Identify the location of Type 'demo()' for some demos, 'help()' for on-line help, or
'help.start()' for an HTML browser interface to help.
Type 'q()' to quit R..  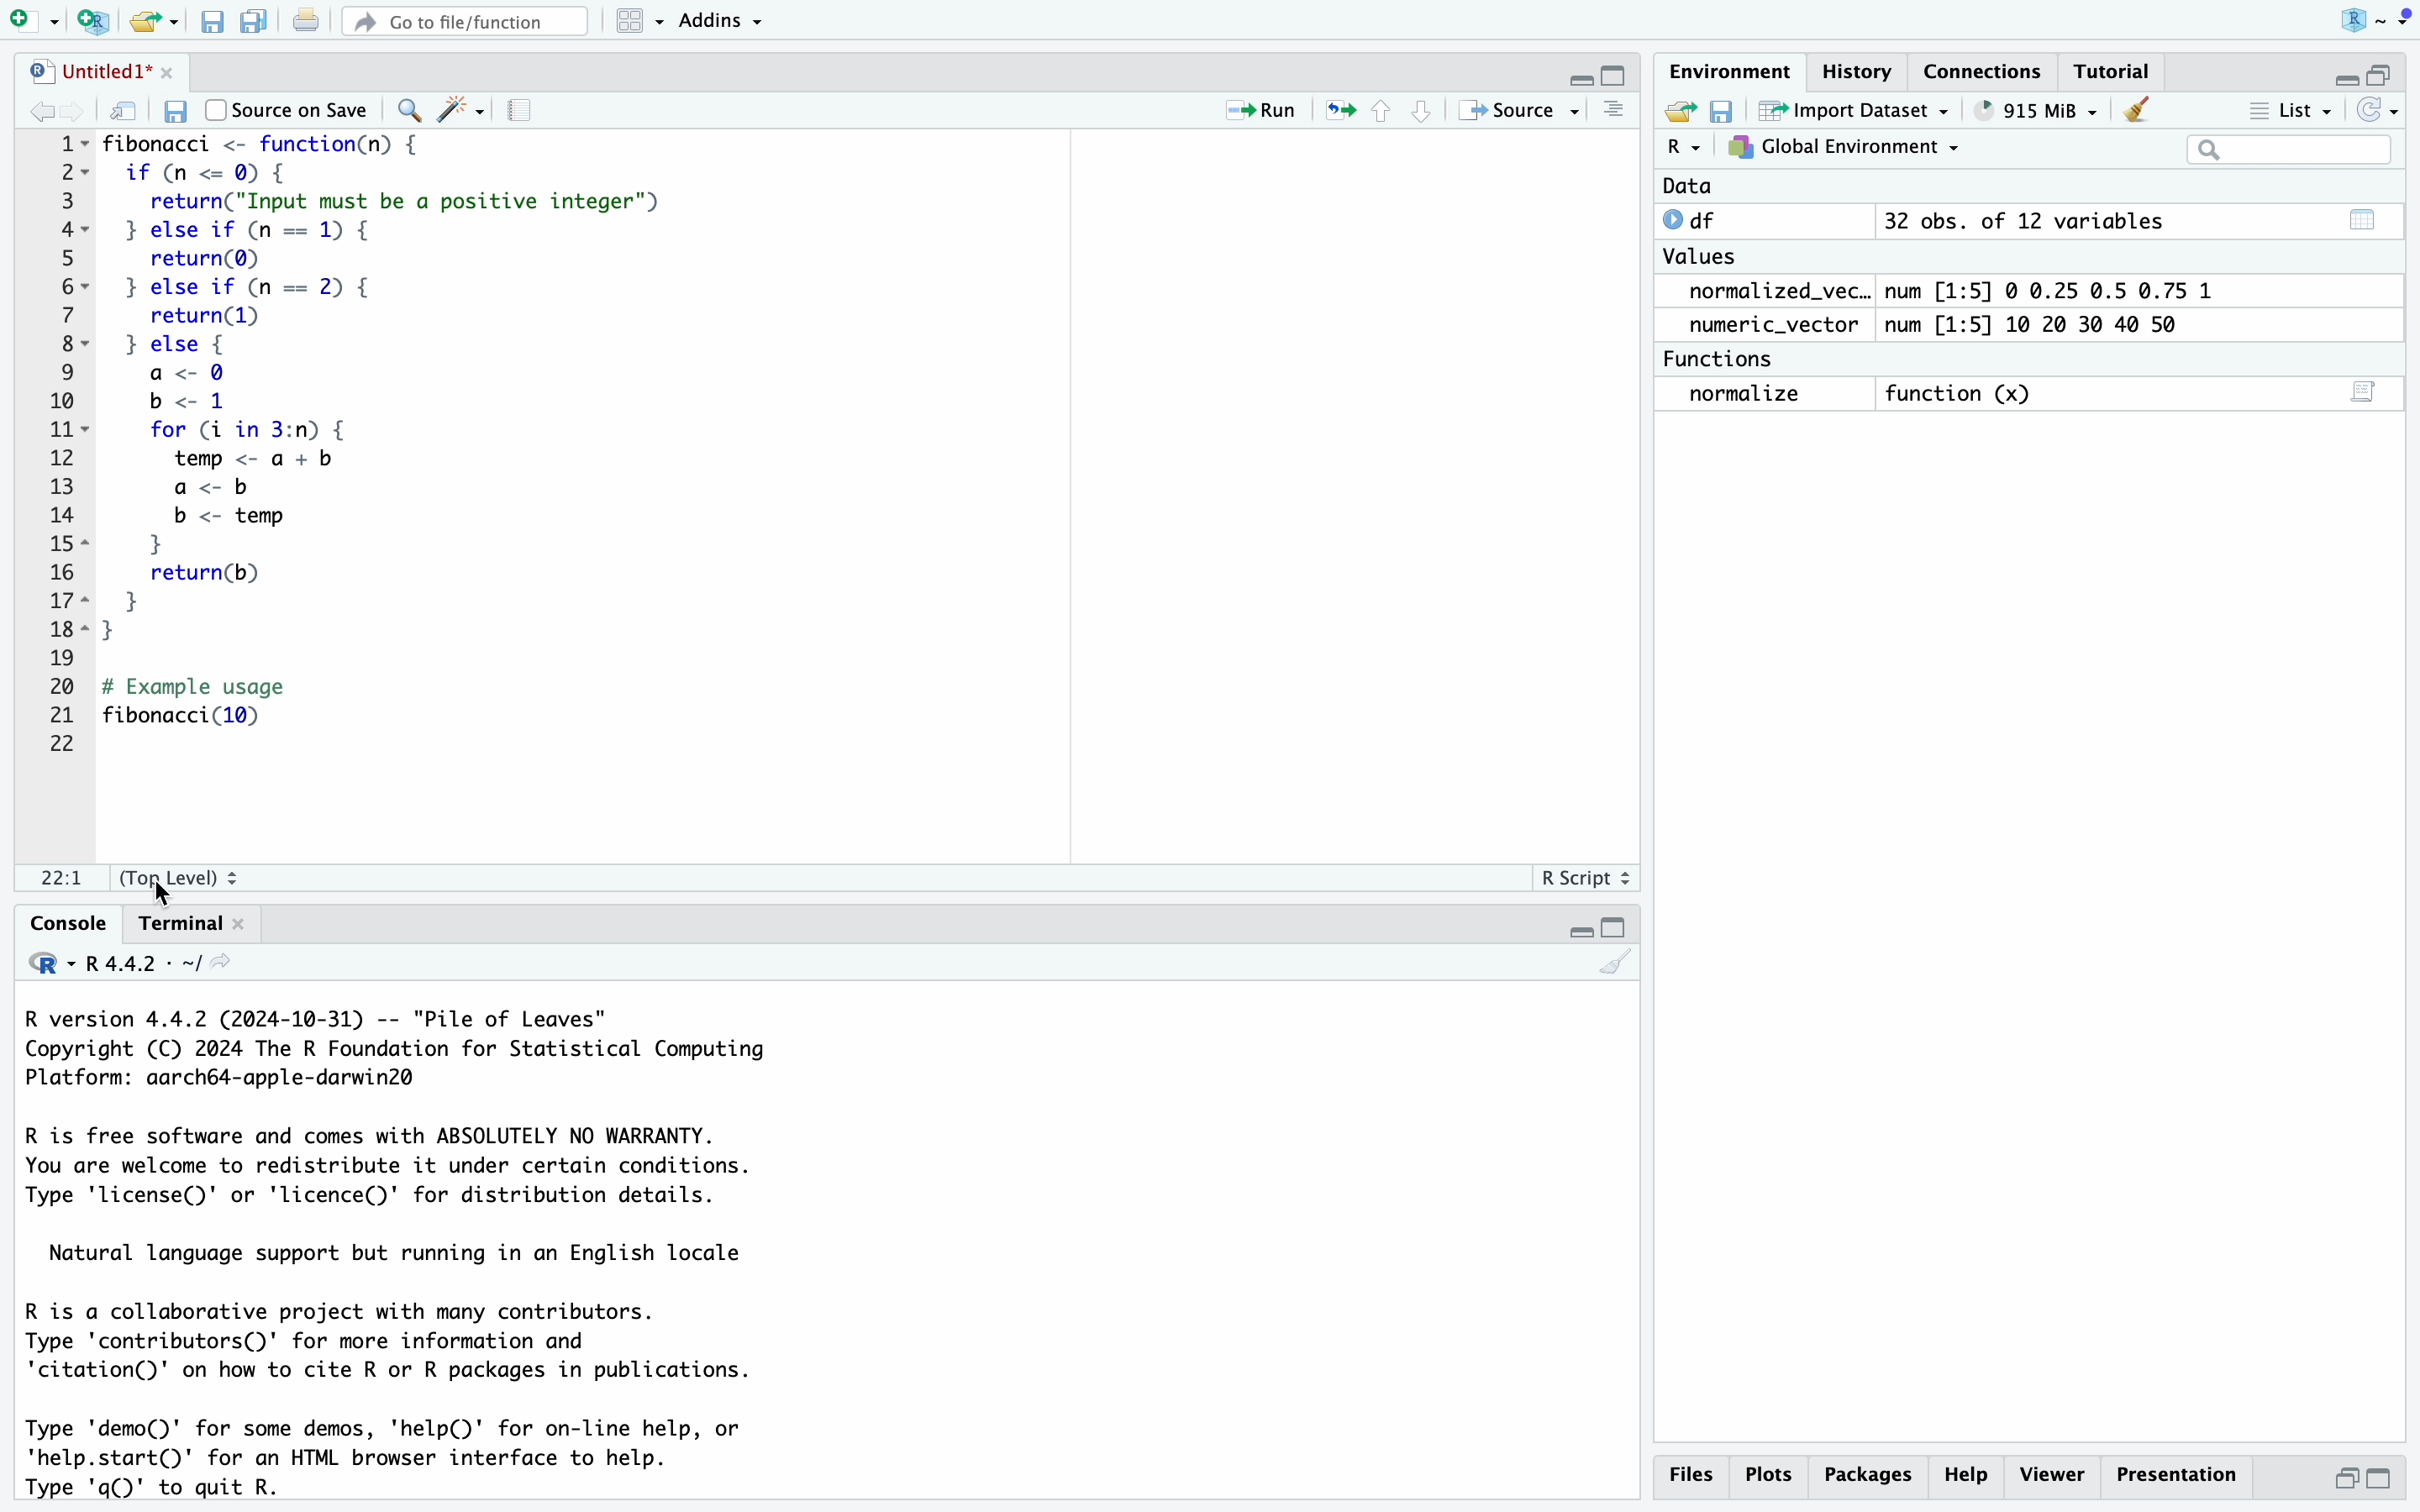
(417, 1458).